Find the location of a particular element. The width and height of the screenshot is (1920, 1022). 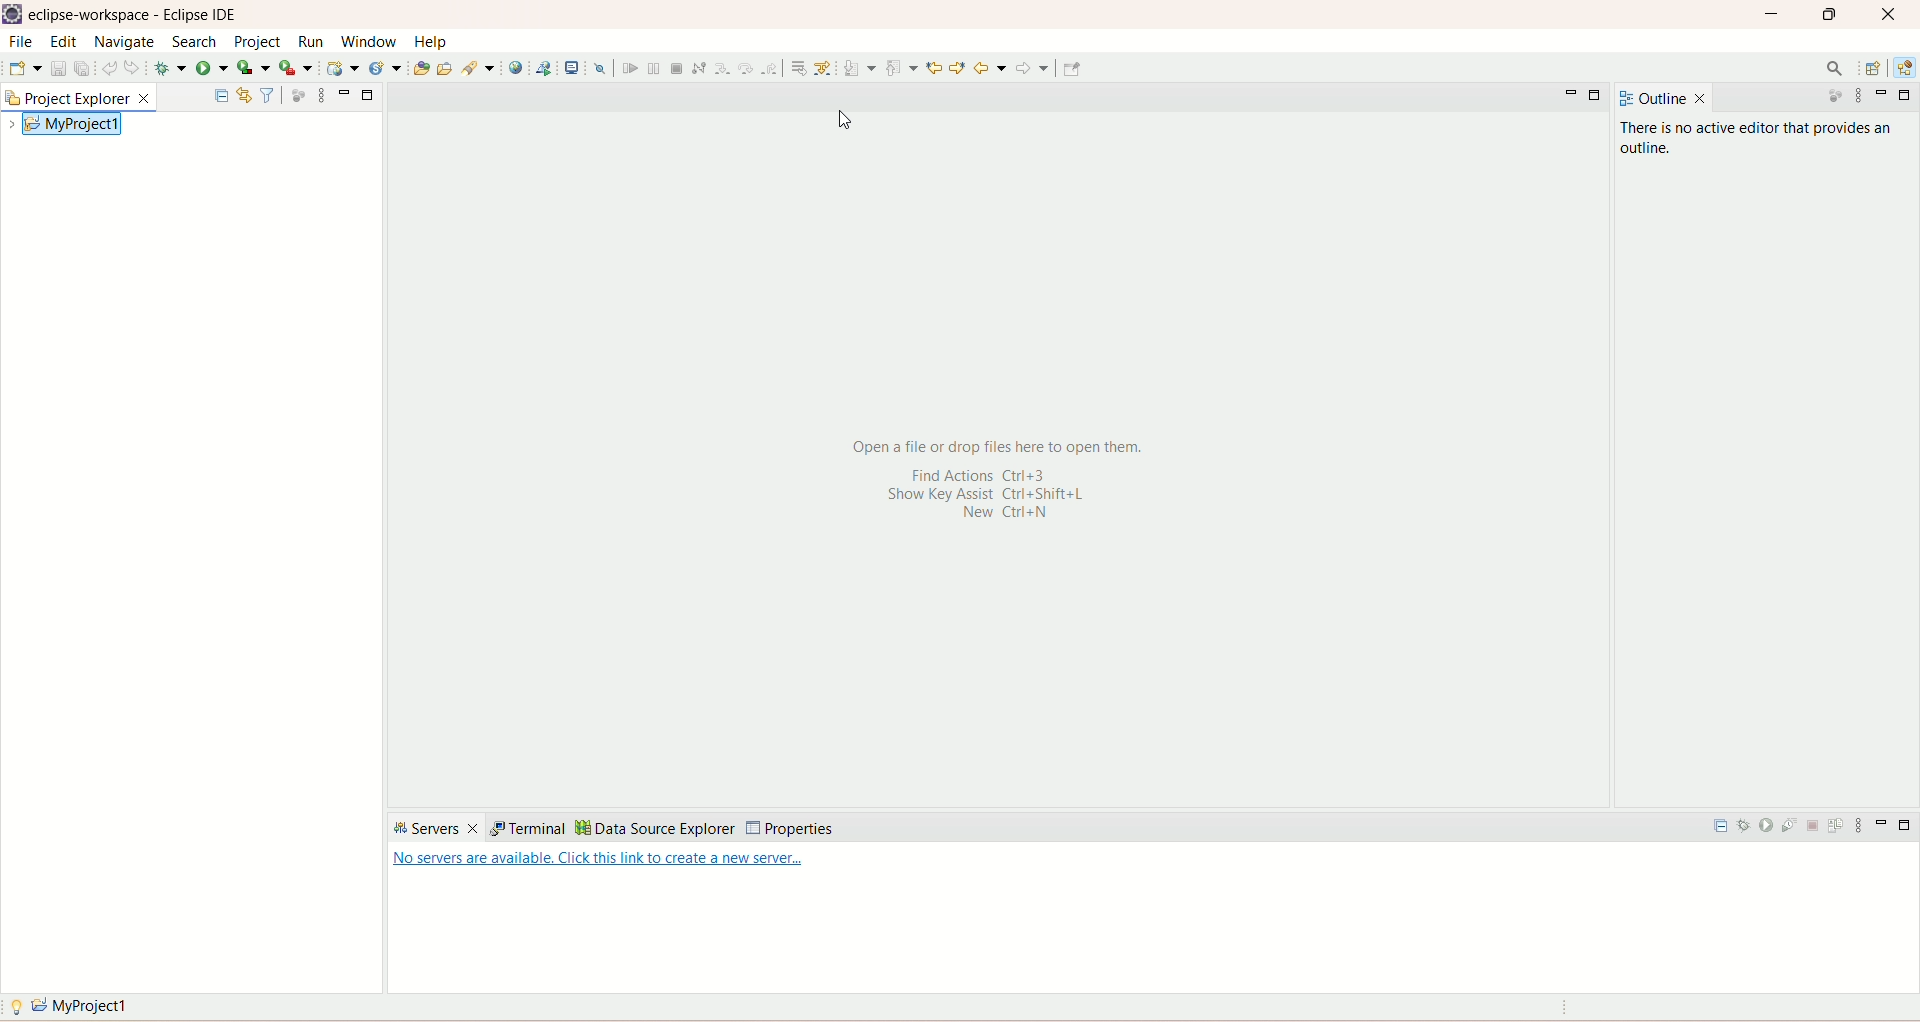

navigate is located at coordinates (125, 43).